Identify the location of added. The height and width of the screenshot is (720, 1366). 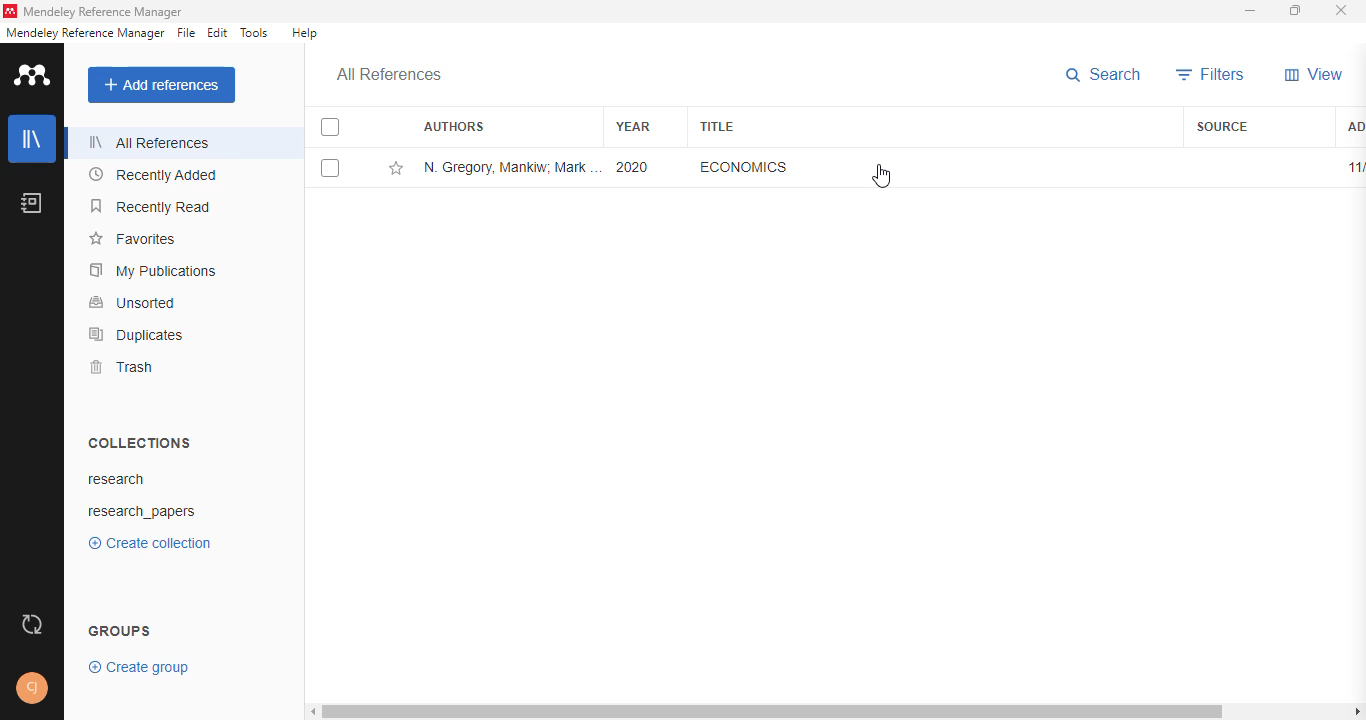
(1352, 127).